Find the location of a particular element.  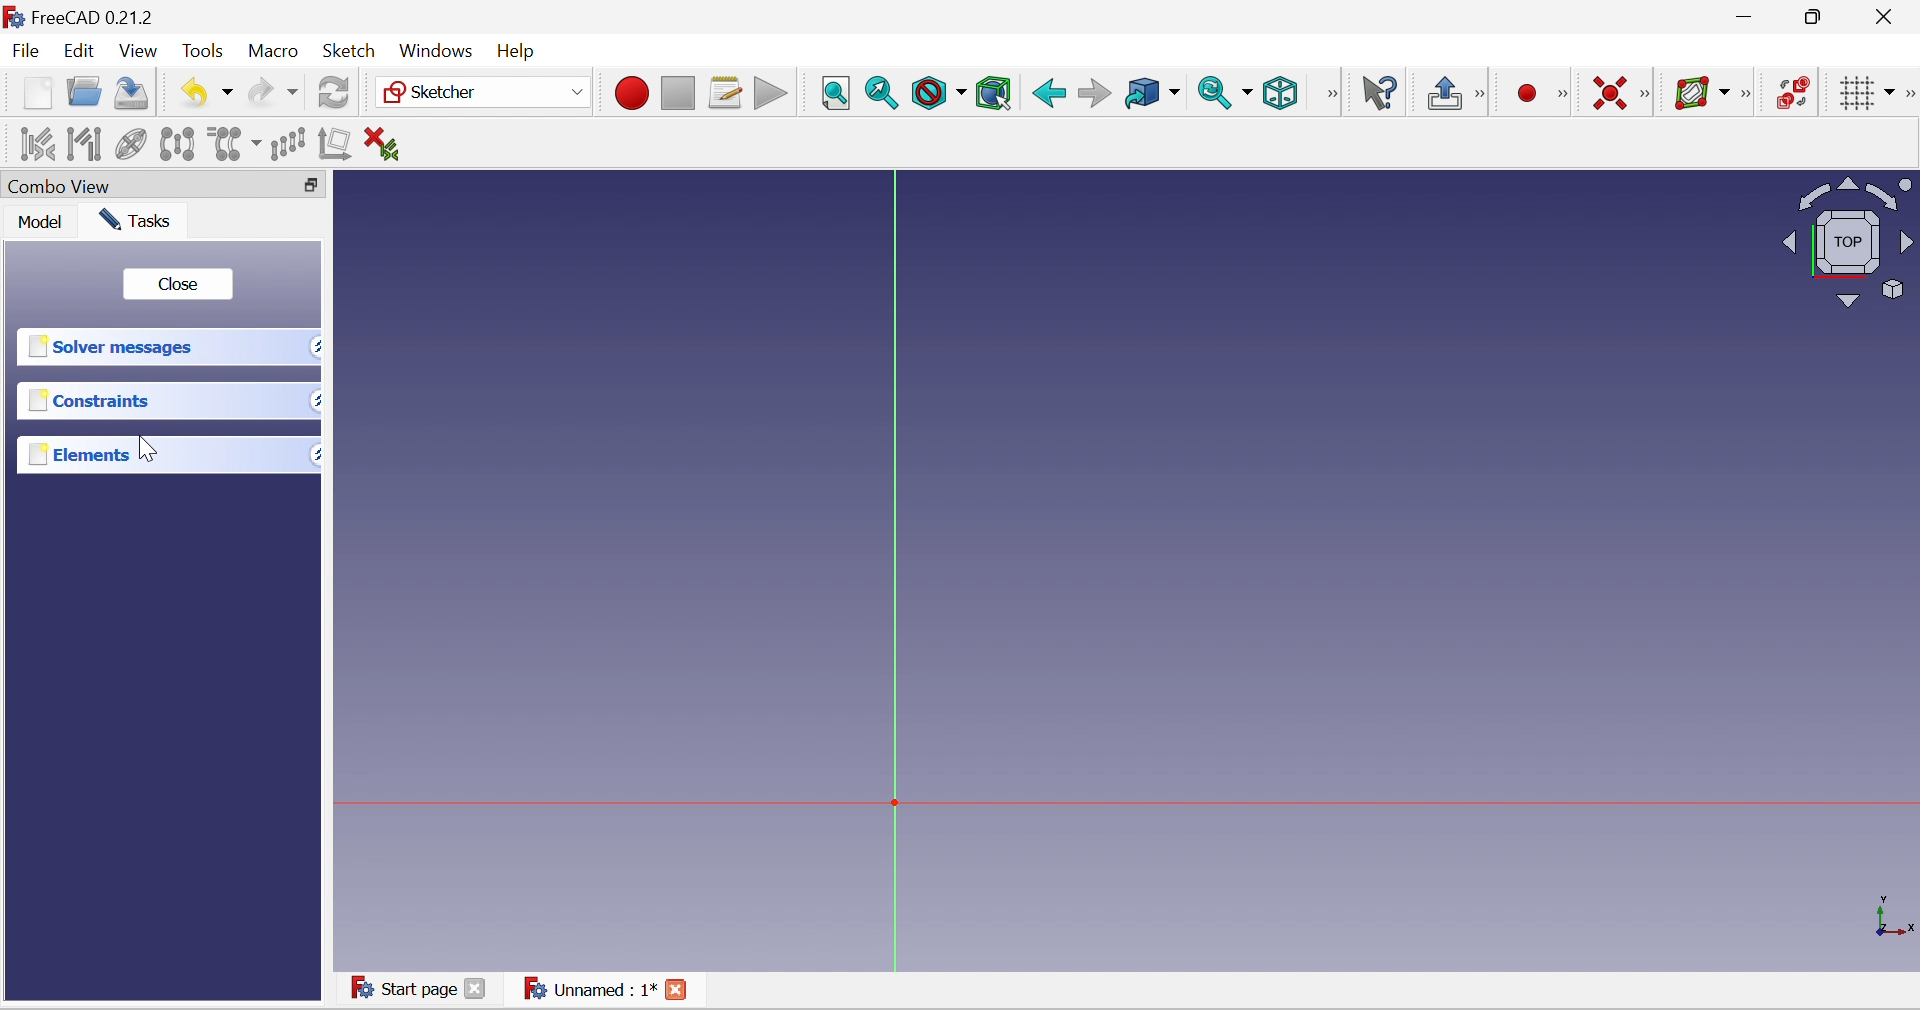

Bounding box is located at coordinates (993, 93).